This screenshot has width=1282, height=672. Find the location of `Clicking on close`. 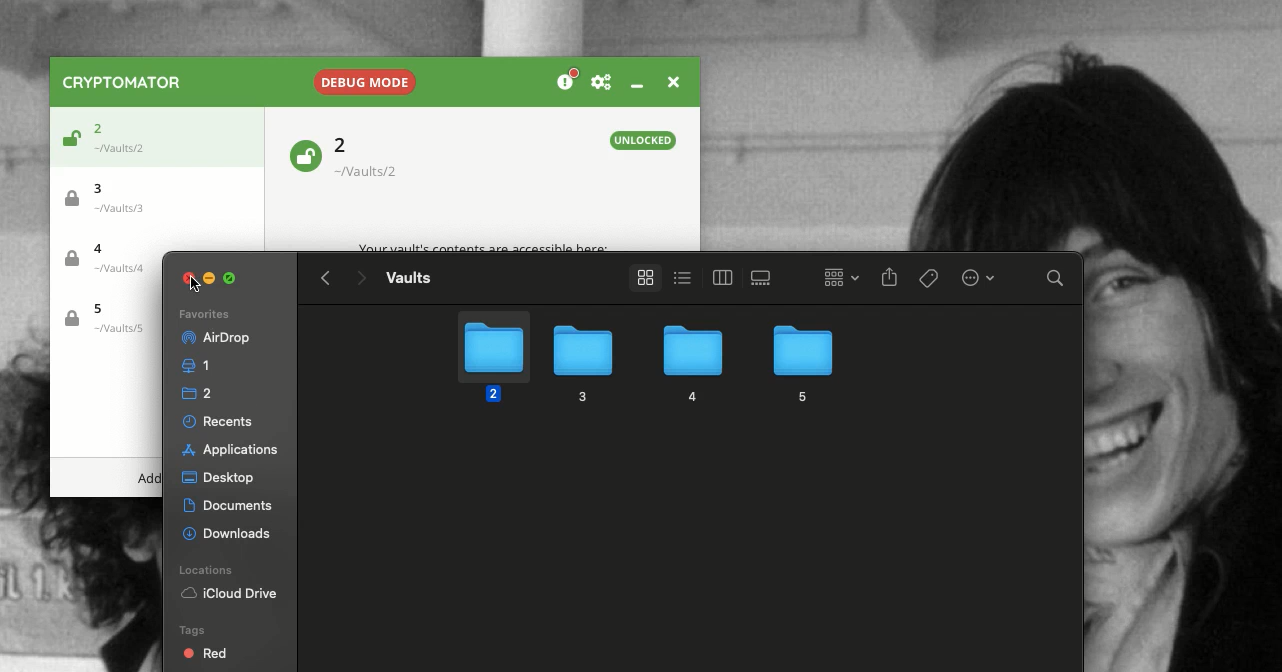

Clicking on close is located at coordinates (193, 286).